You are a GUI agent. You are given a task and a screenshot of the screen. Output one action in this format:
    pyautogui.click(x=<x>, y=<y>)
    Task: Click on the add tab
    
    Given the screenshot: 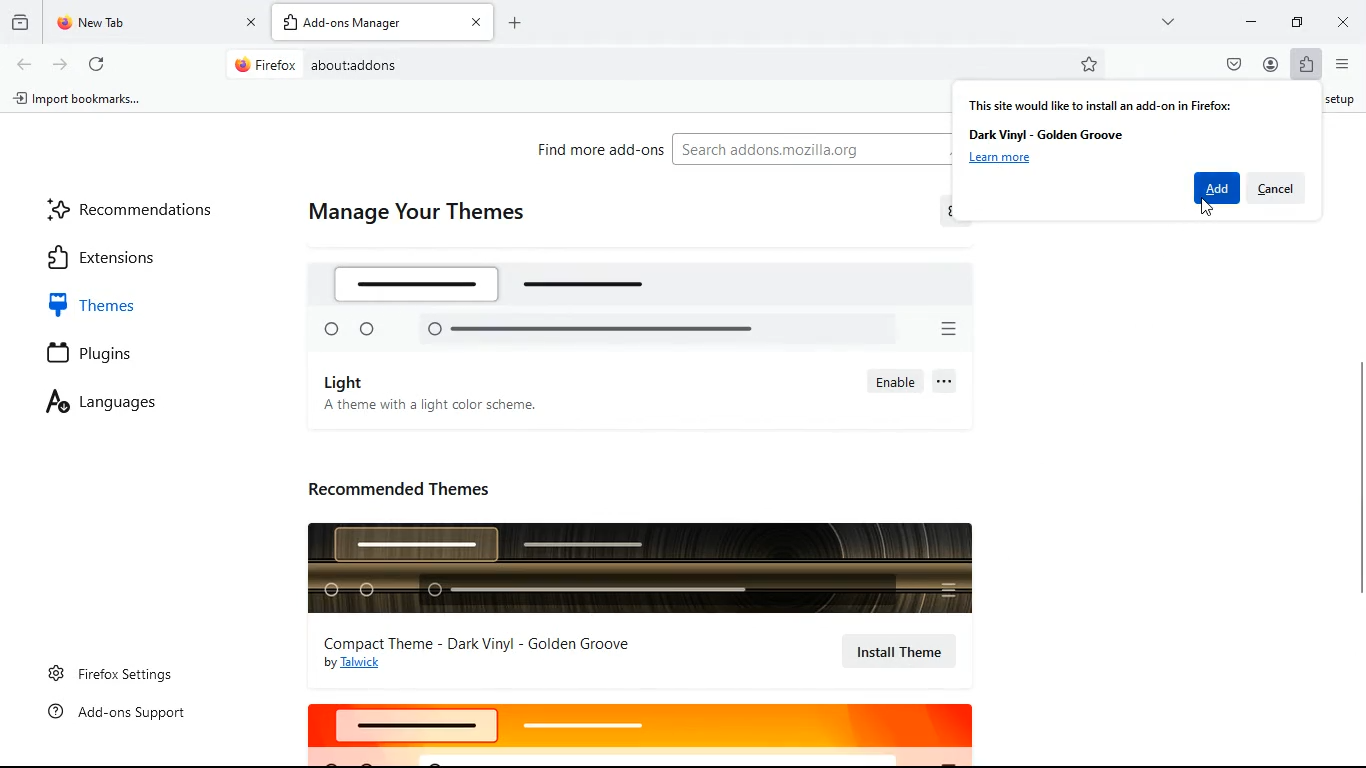 What is the action you would take?
    pyautogui.click(x=293, y=24)
    